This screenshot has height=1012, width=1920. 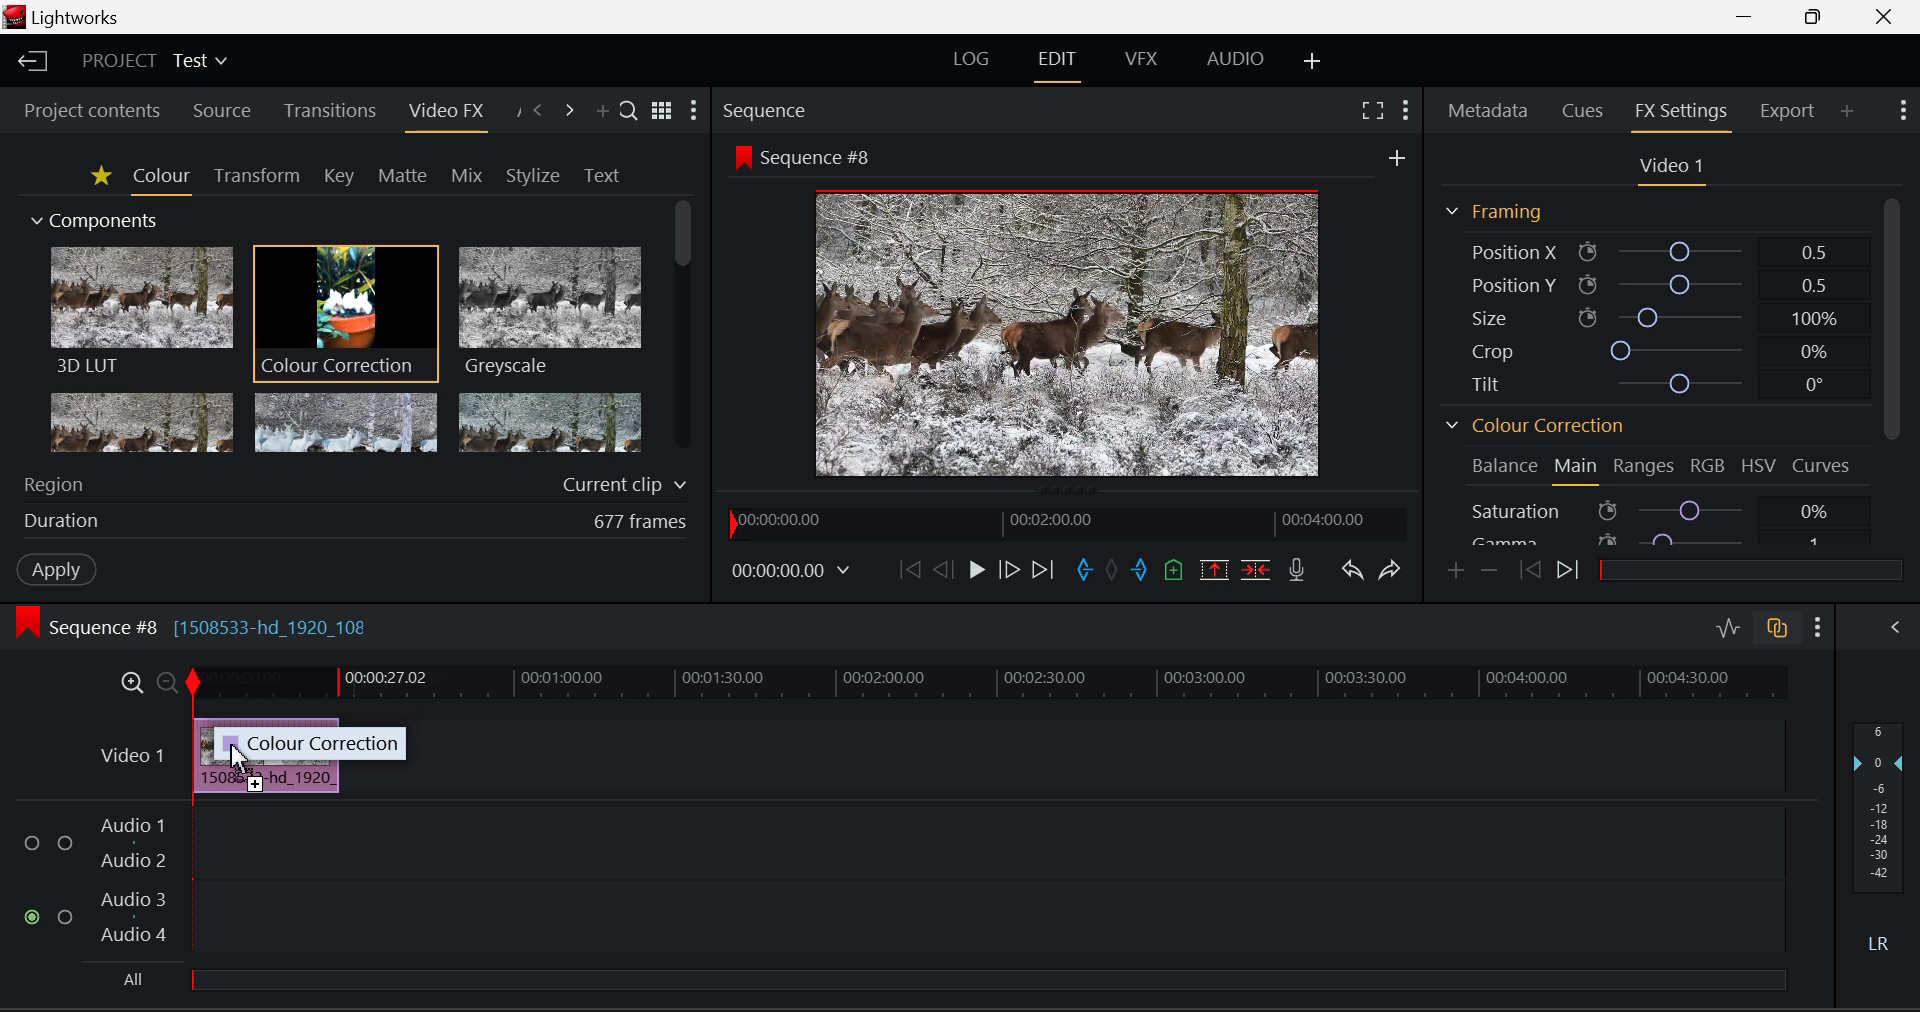 I want to click on Timeline Zoom Out, so click(x=167, y=684).